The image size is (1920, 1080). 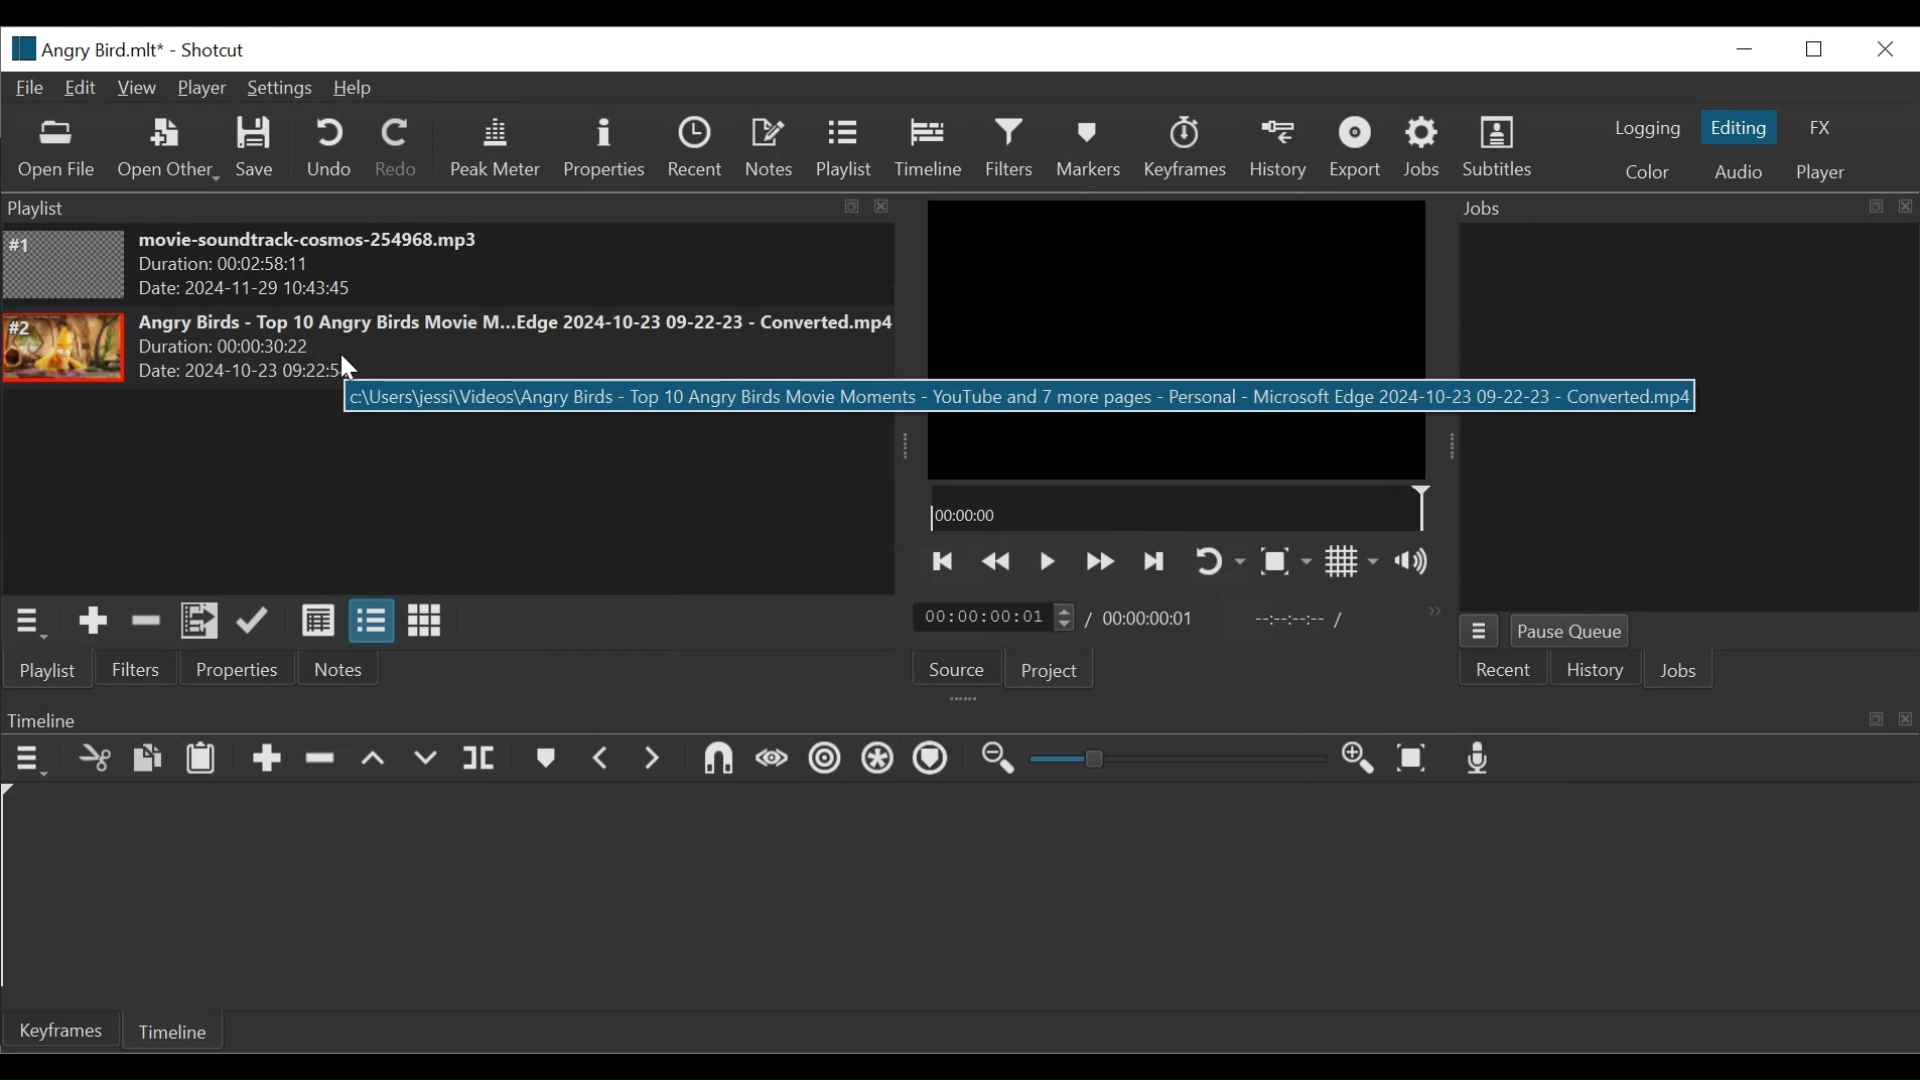 What do you see at coordinates (94, 759) in the screenshot?
I see `Cut` at bounding box center [94, 759].